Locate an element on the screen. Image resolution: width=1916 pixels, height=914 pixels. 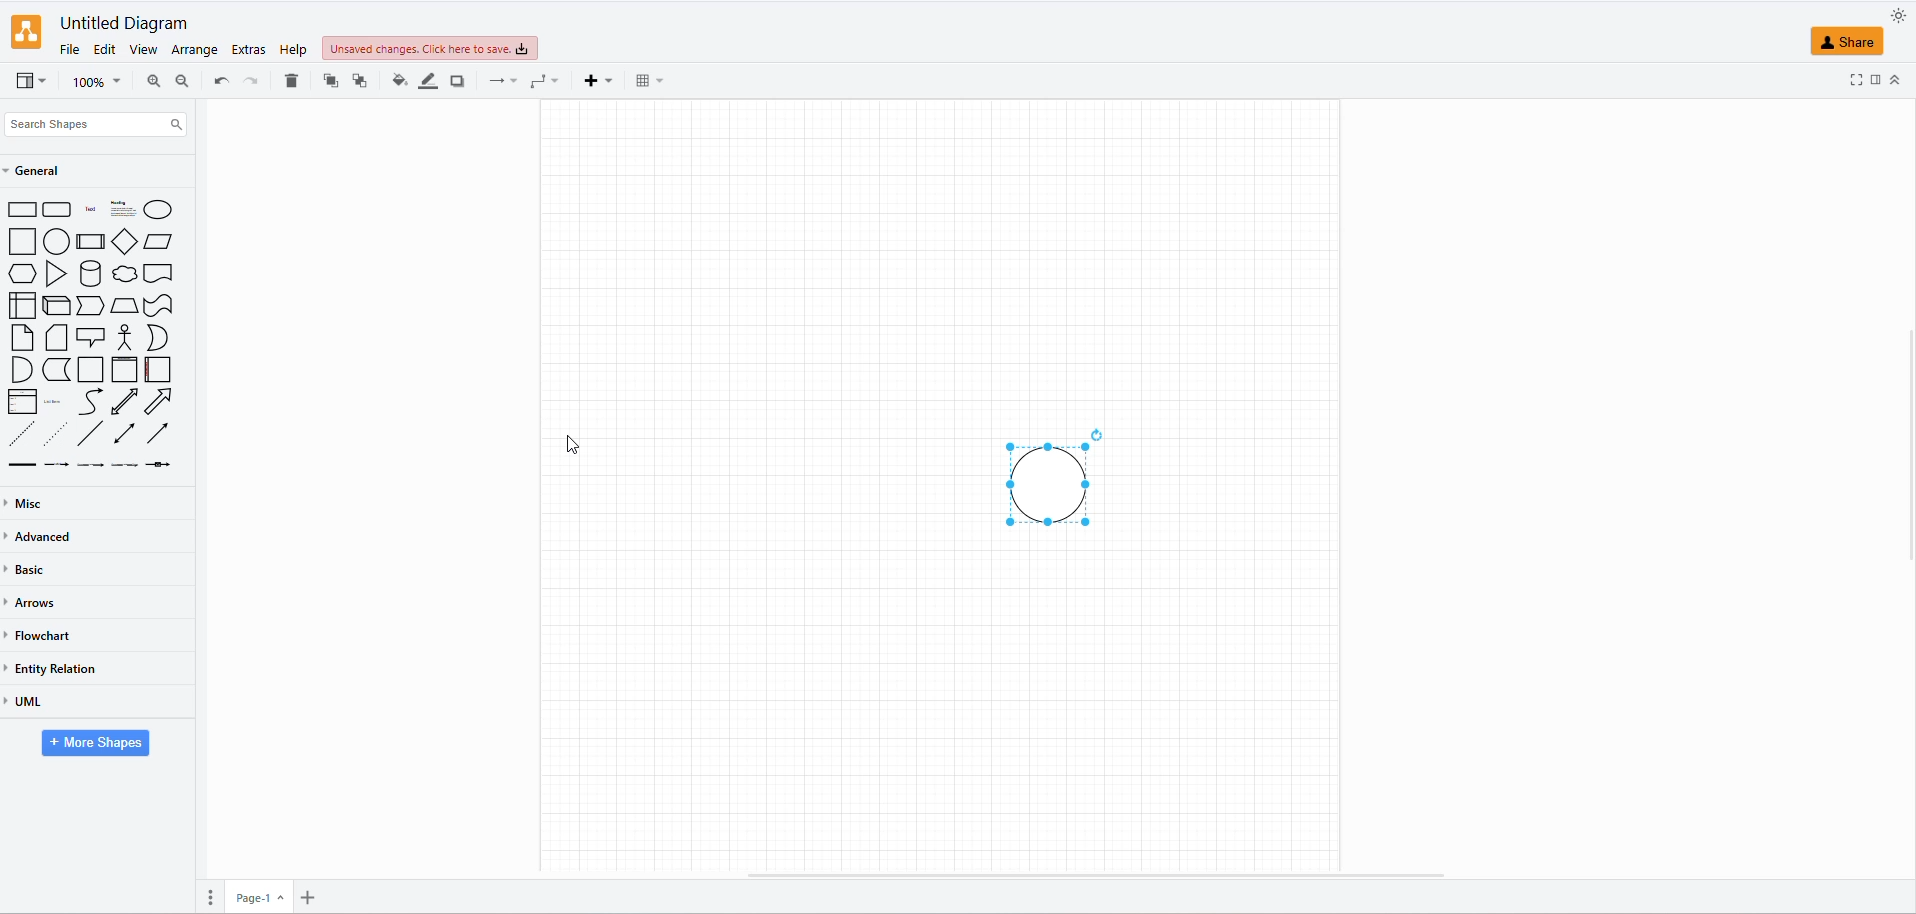
RECTANGLE is located at coordinates (20, 209).